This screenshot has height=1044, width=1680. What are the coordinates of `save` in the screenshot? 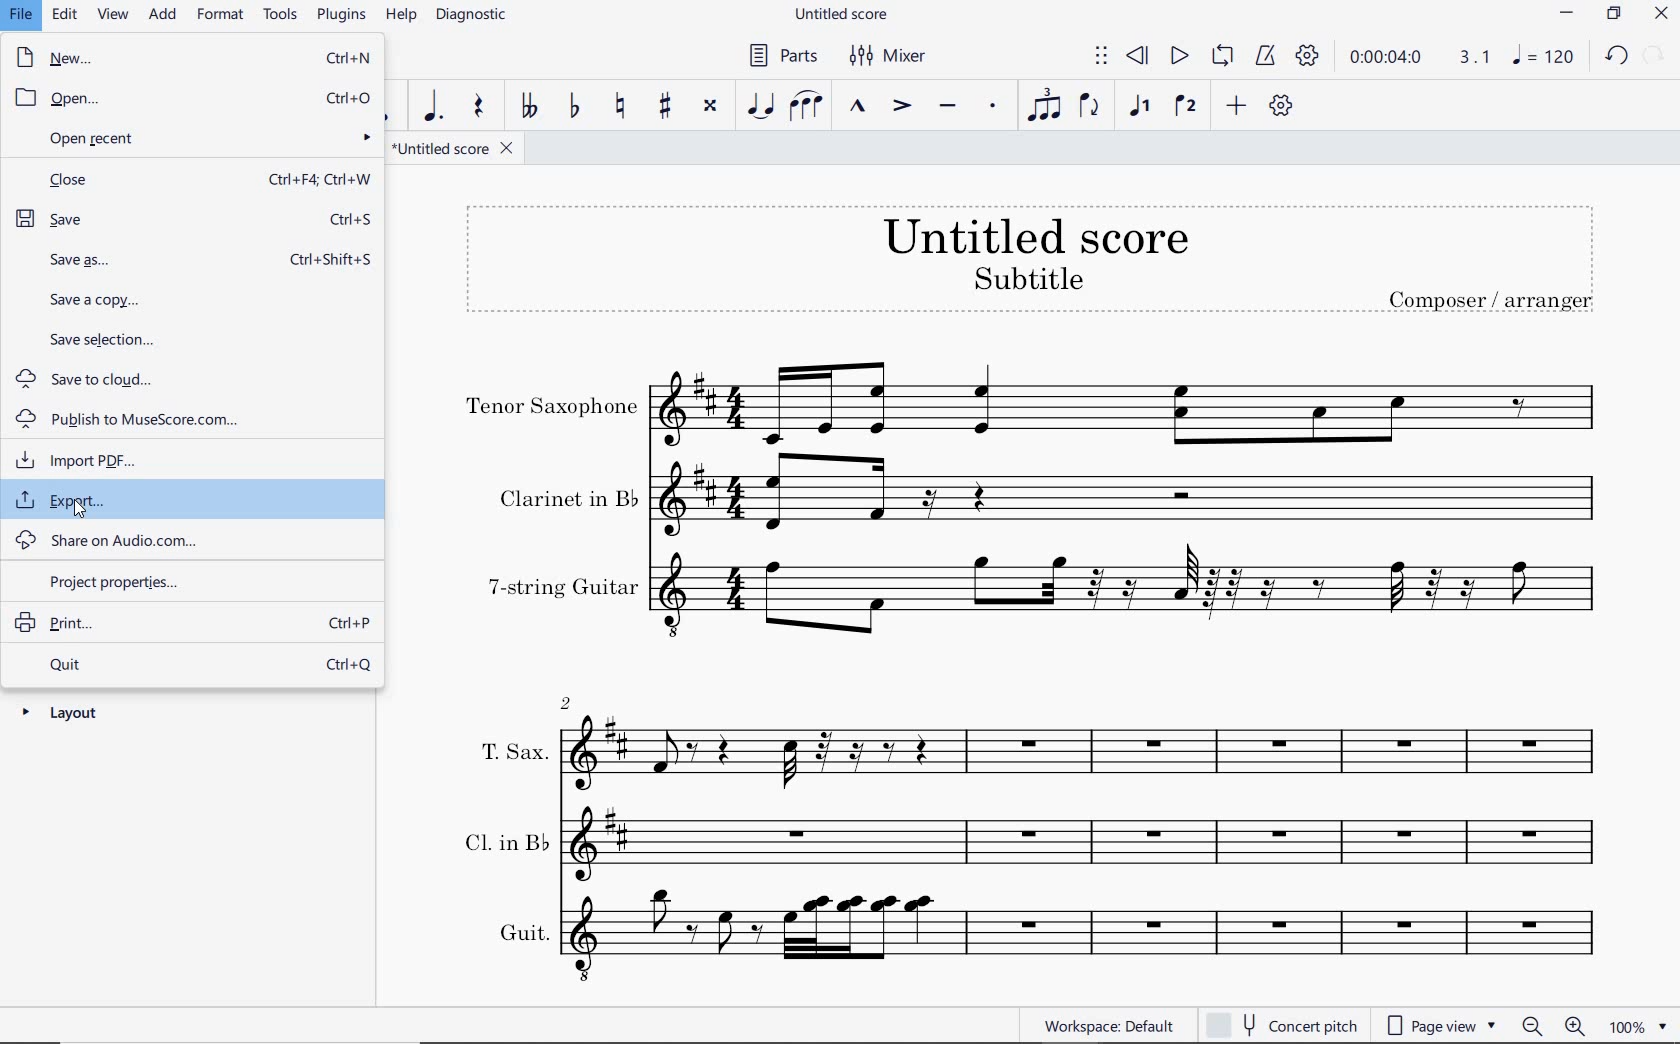 It's located at (196, 221).